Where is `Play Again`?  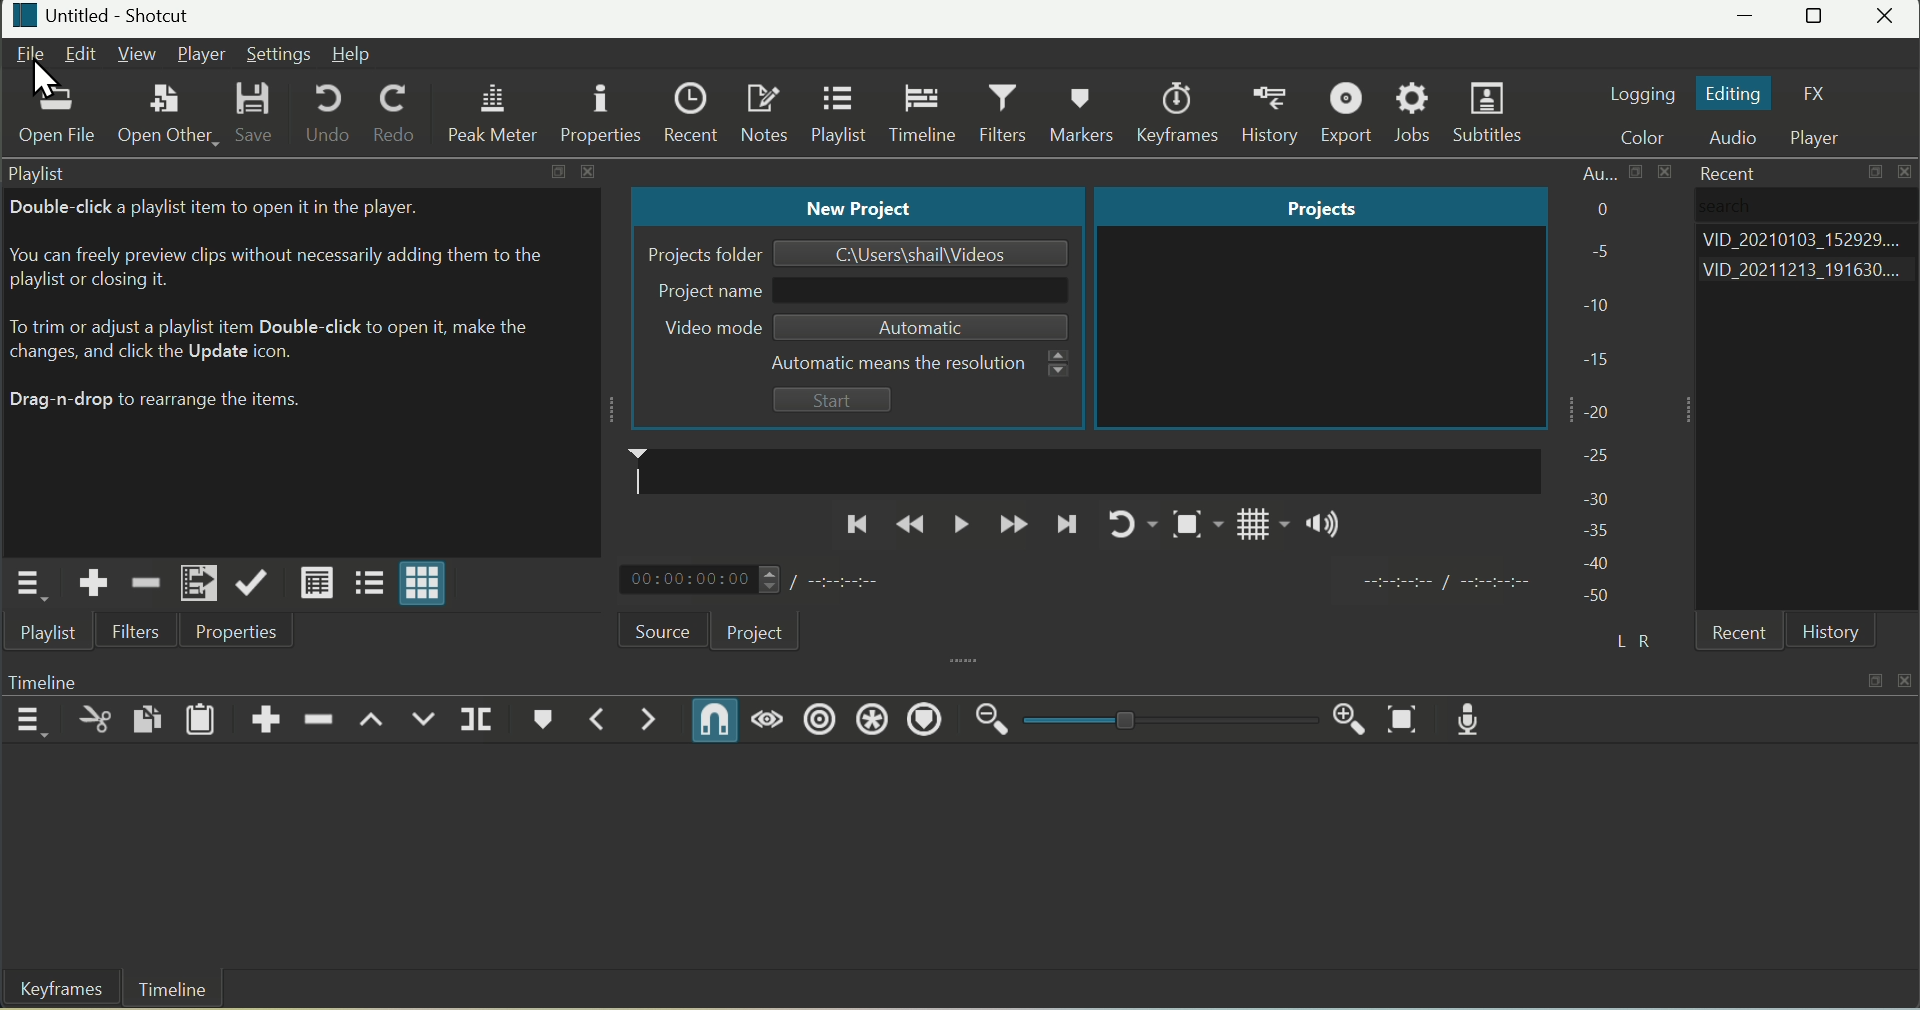
Play Again is located at coordinates (1122, 524).